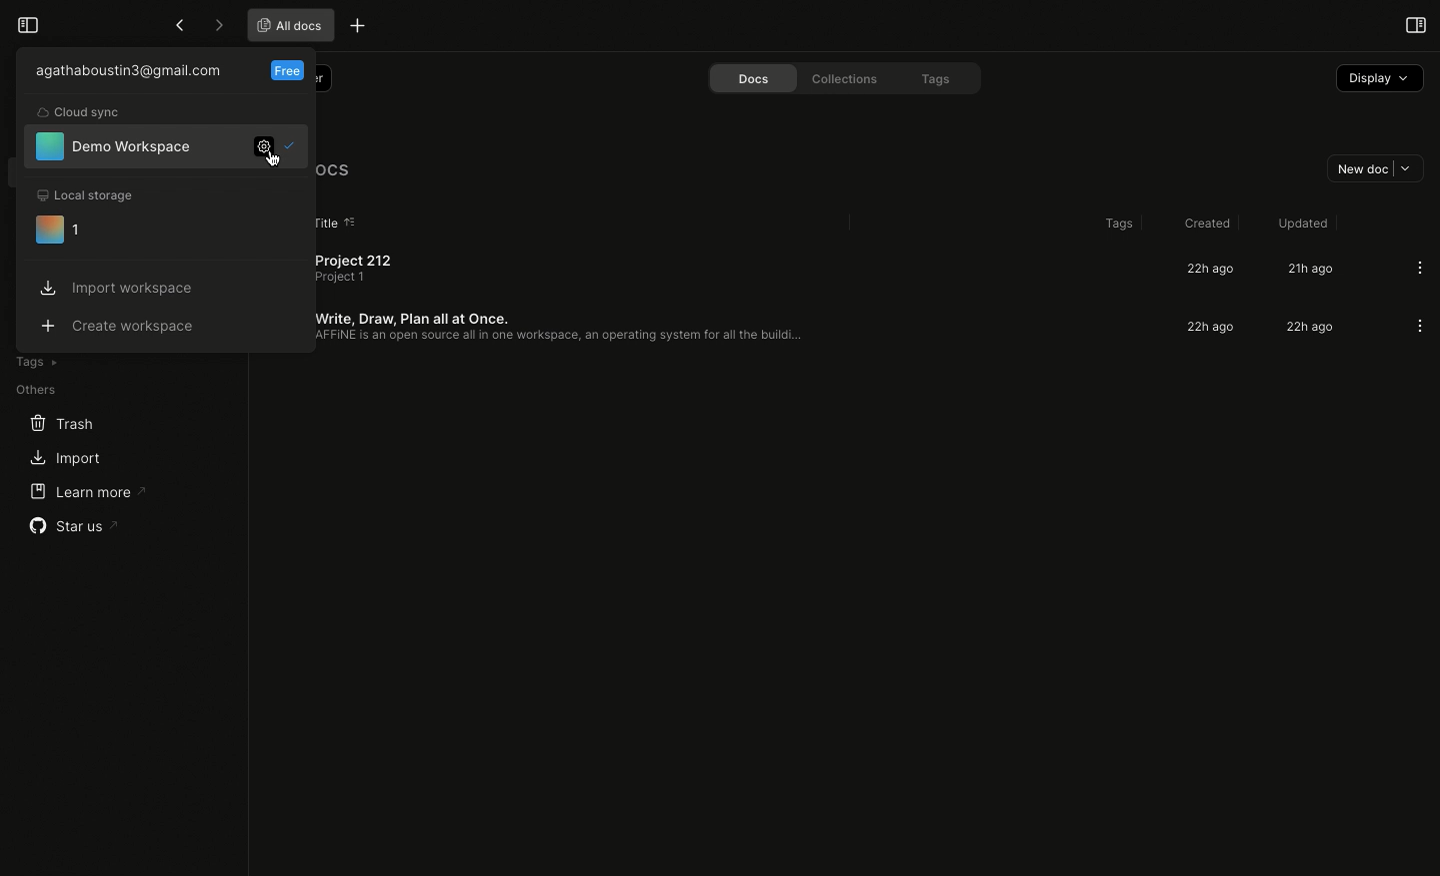  What do you see at coordinates (344, 268) in the screenshot?
I see `Project 212` at bounding box center [344, 268].